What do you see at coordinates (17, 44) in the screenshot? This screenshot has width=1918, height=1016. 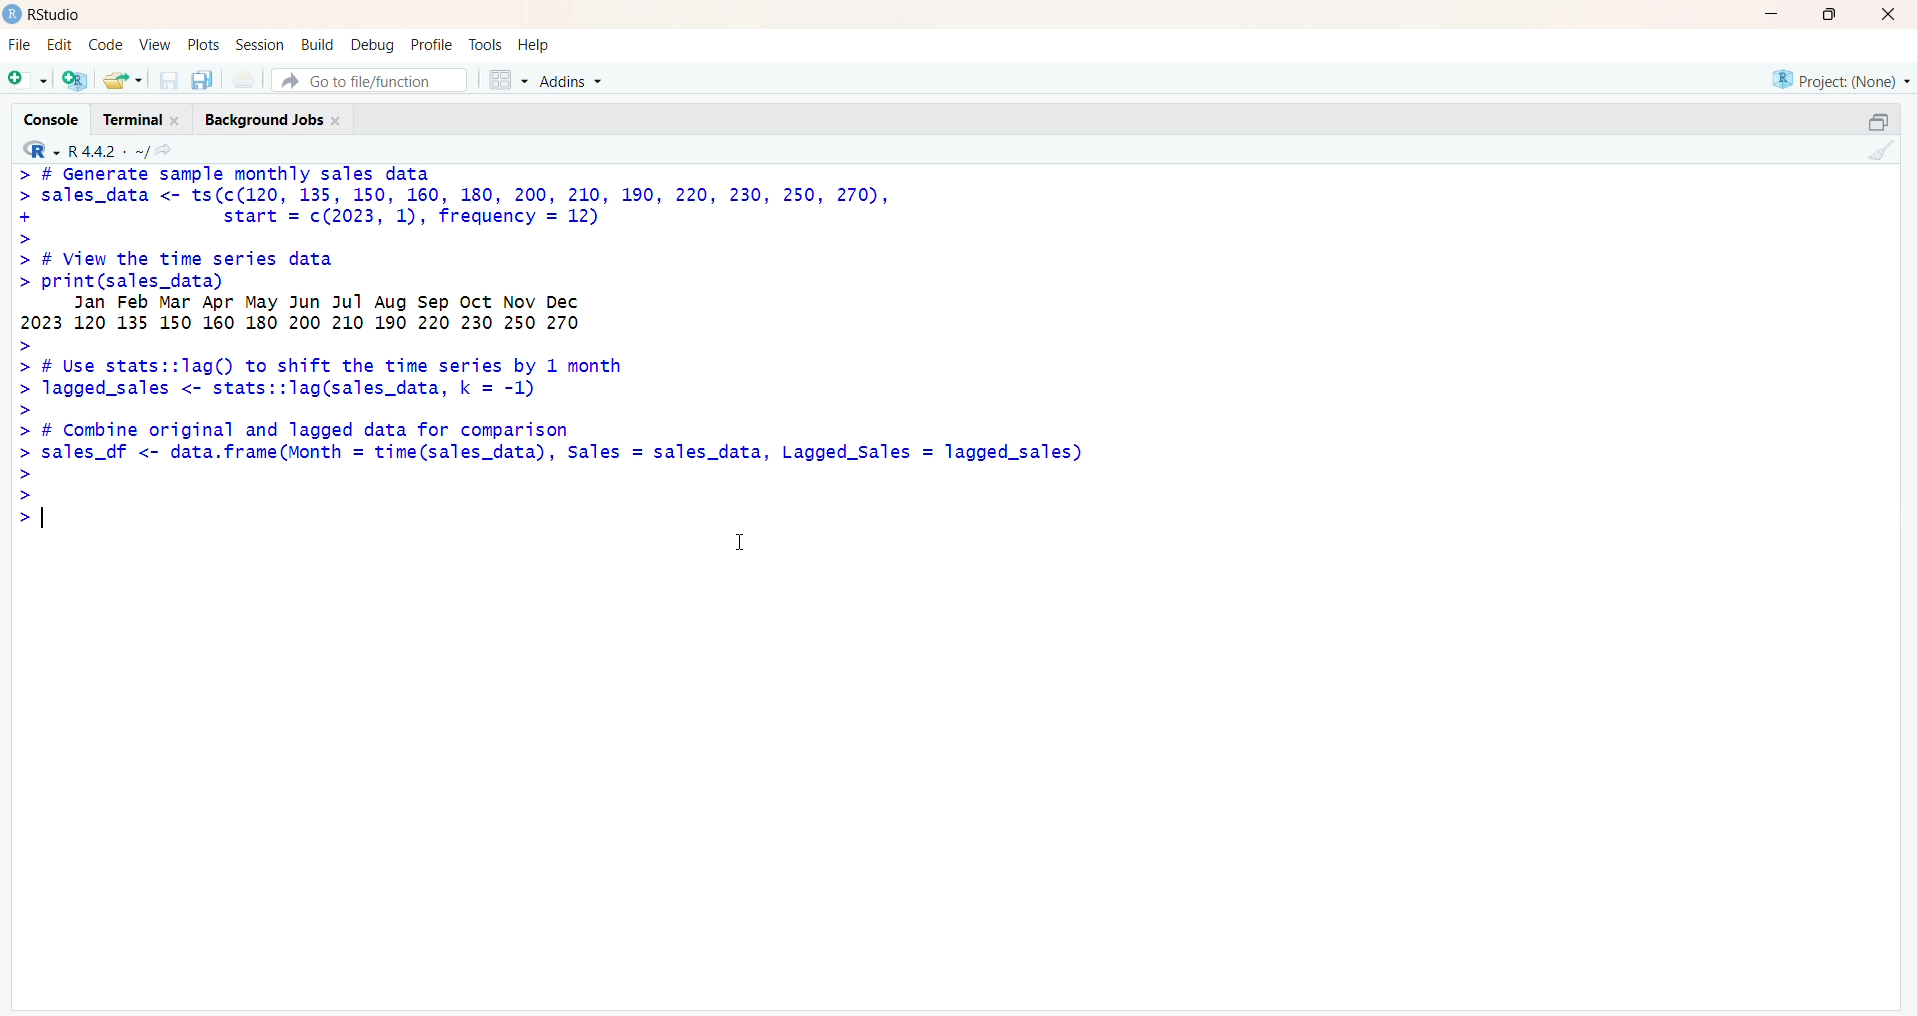 I see `file` at bounding box center [17, 44].